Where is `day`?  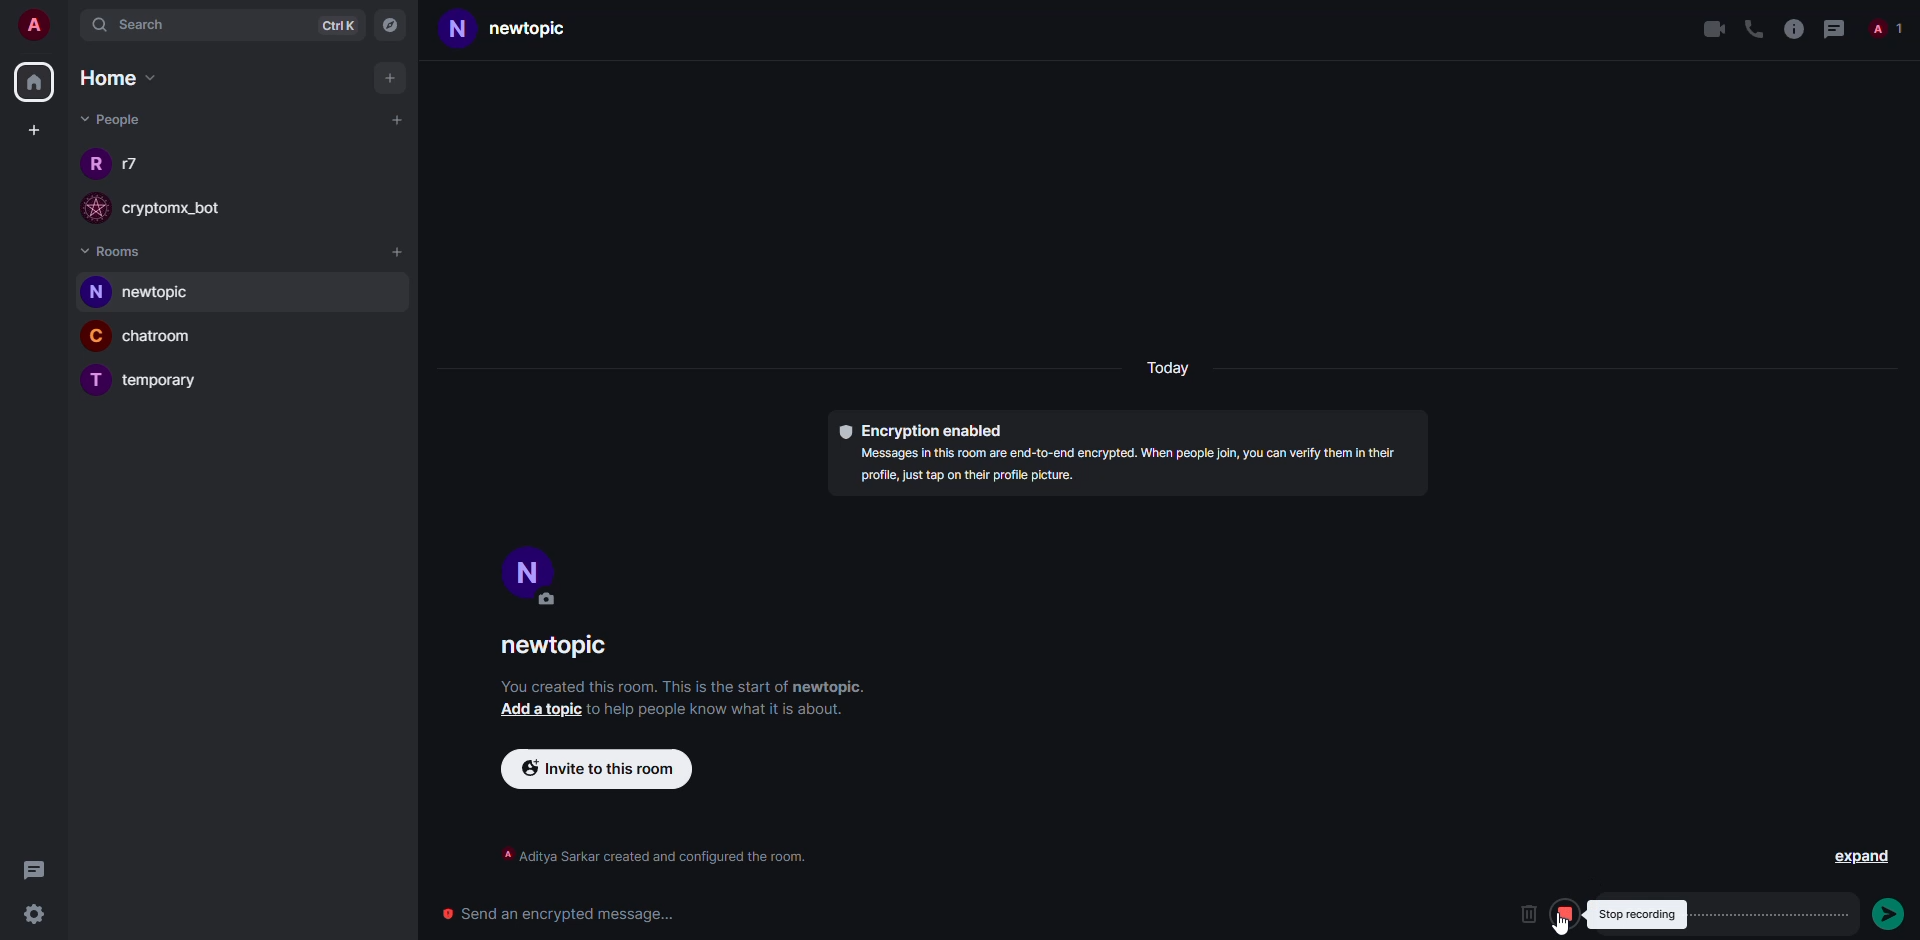 day is located at coordinates (1164, 370).